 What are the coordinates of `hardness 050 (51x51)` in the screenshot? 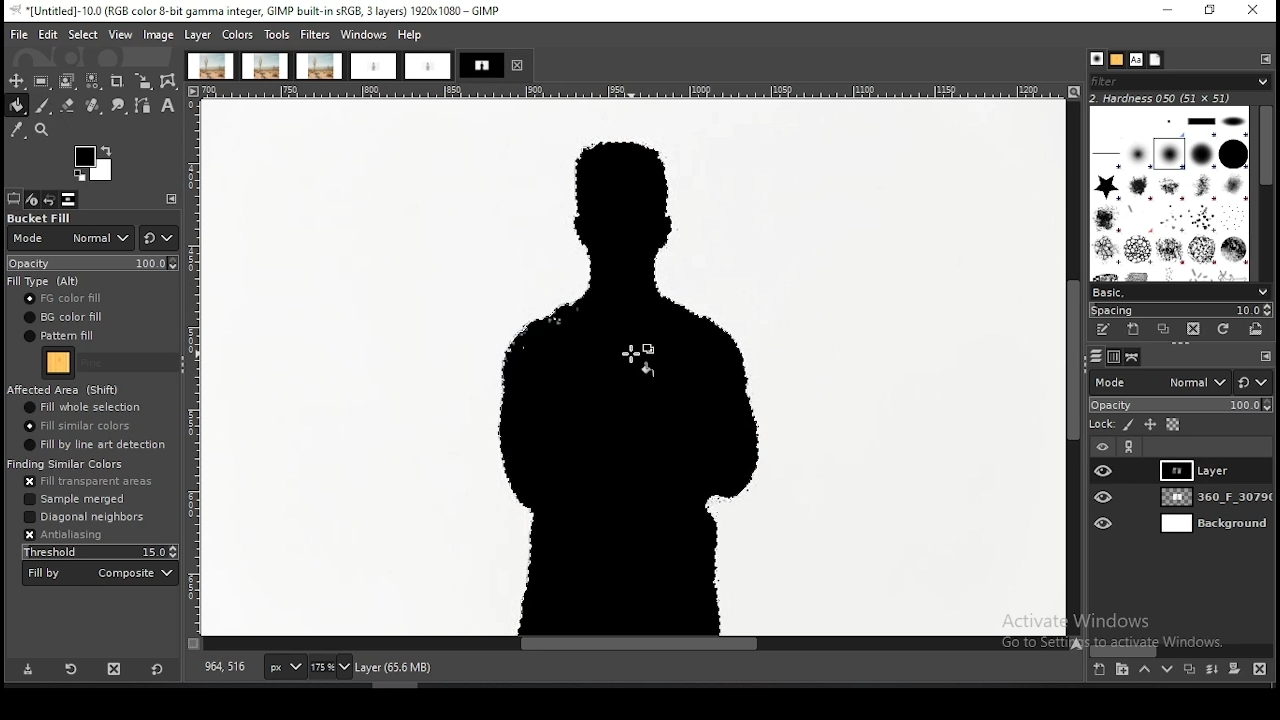 It's located at (1161, 98).